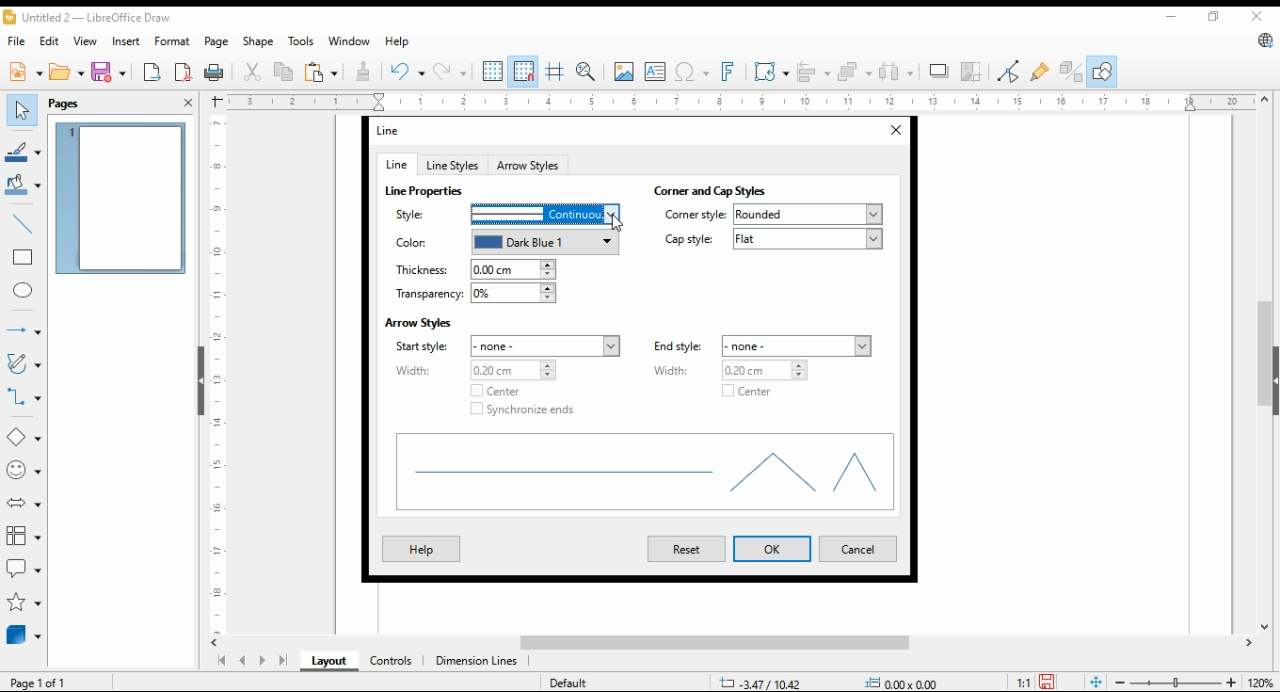 The image size is (1280, 692). Describe the element at coordinates (618, 224) in the screenshot. I see `mouse pointer` at that location.